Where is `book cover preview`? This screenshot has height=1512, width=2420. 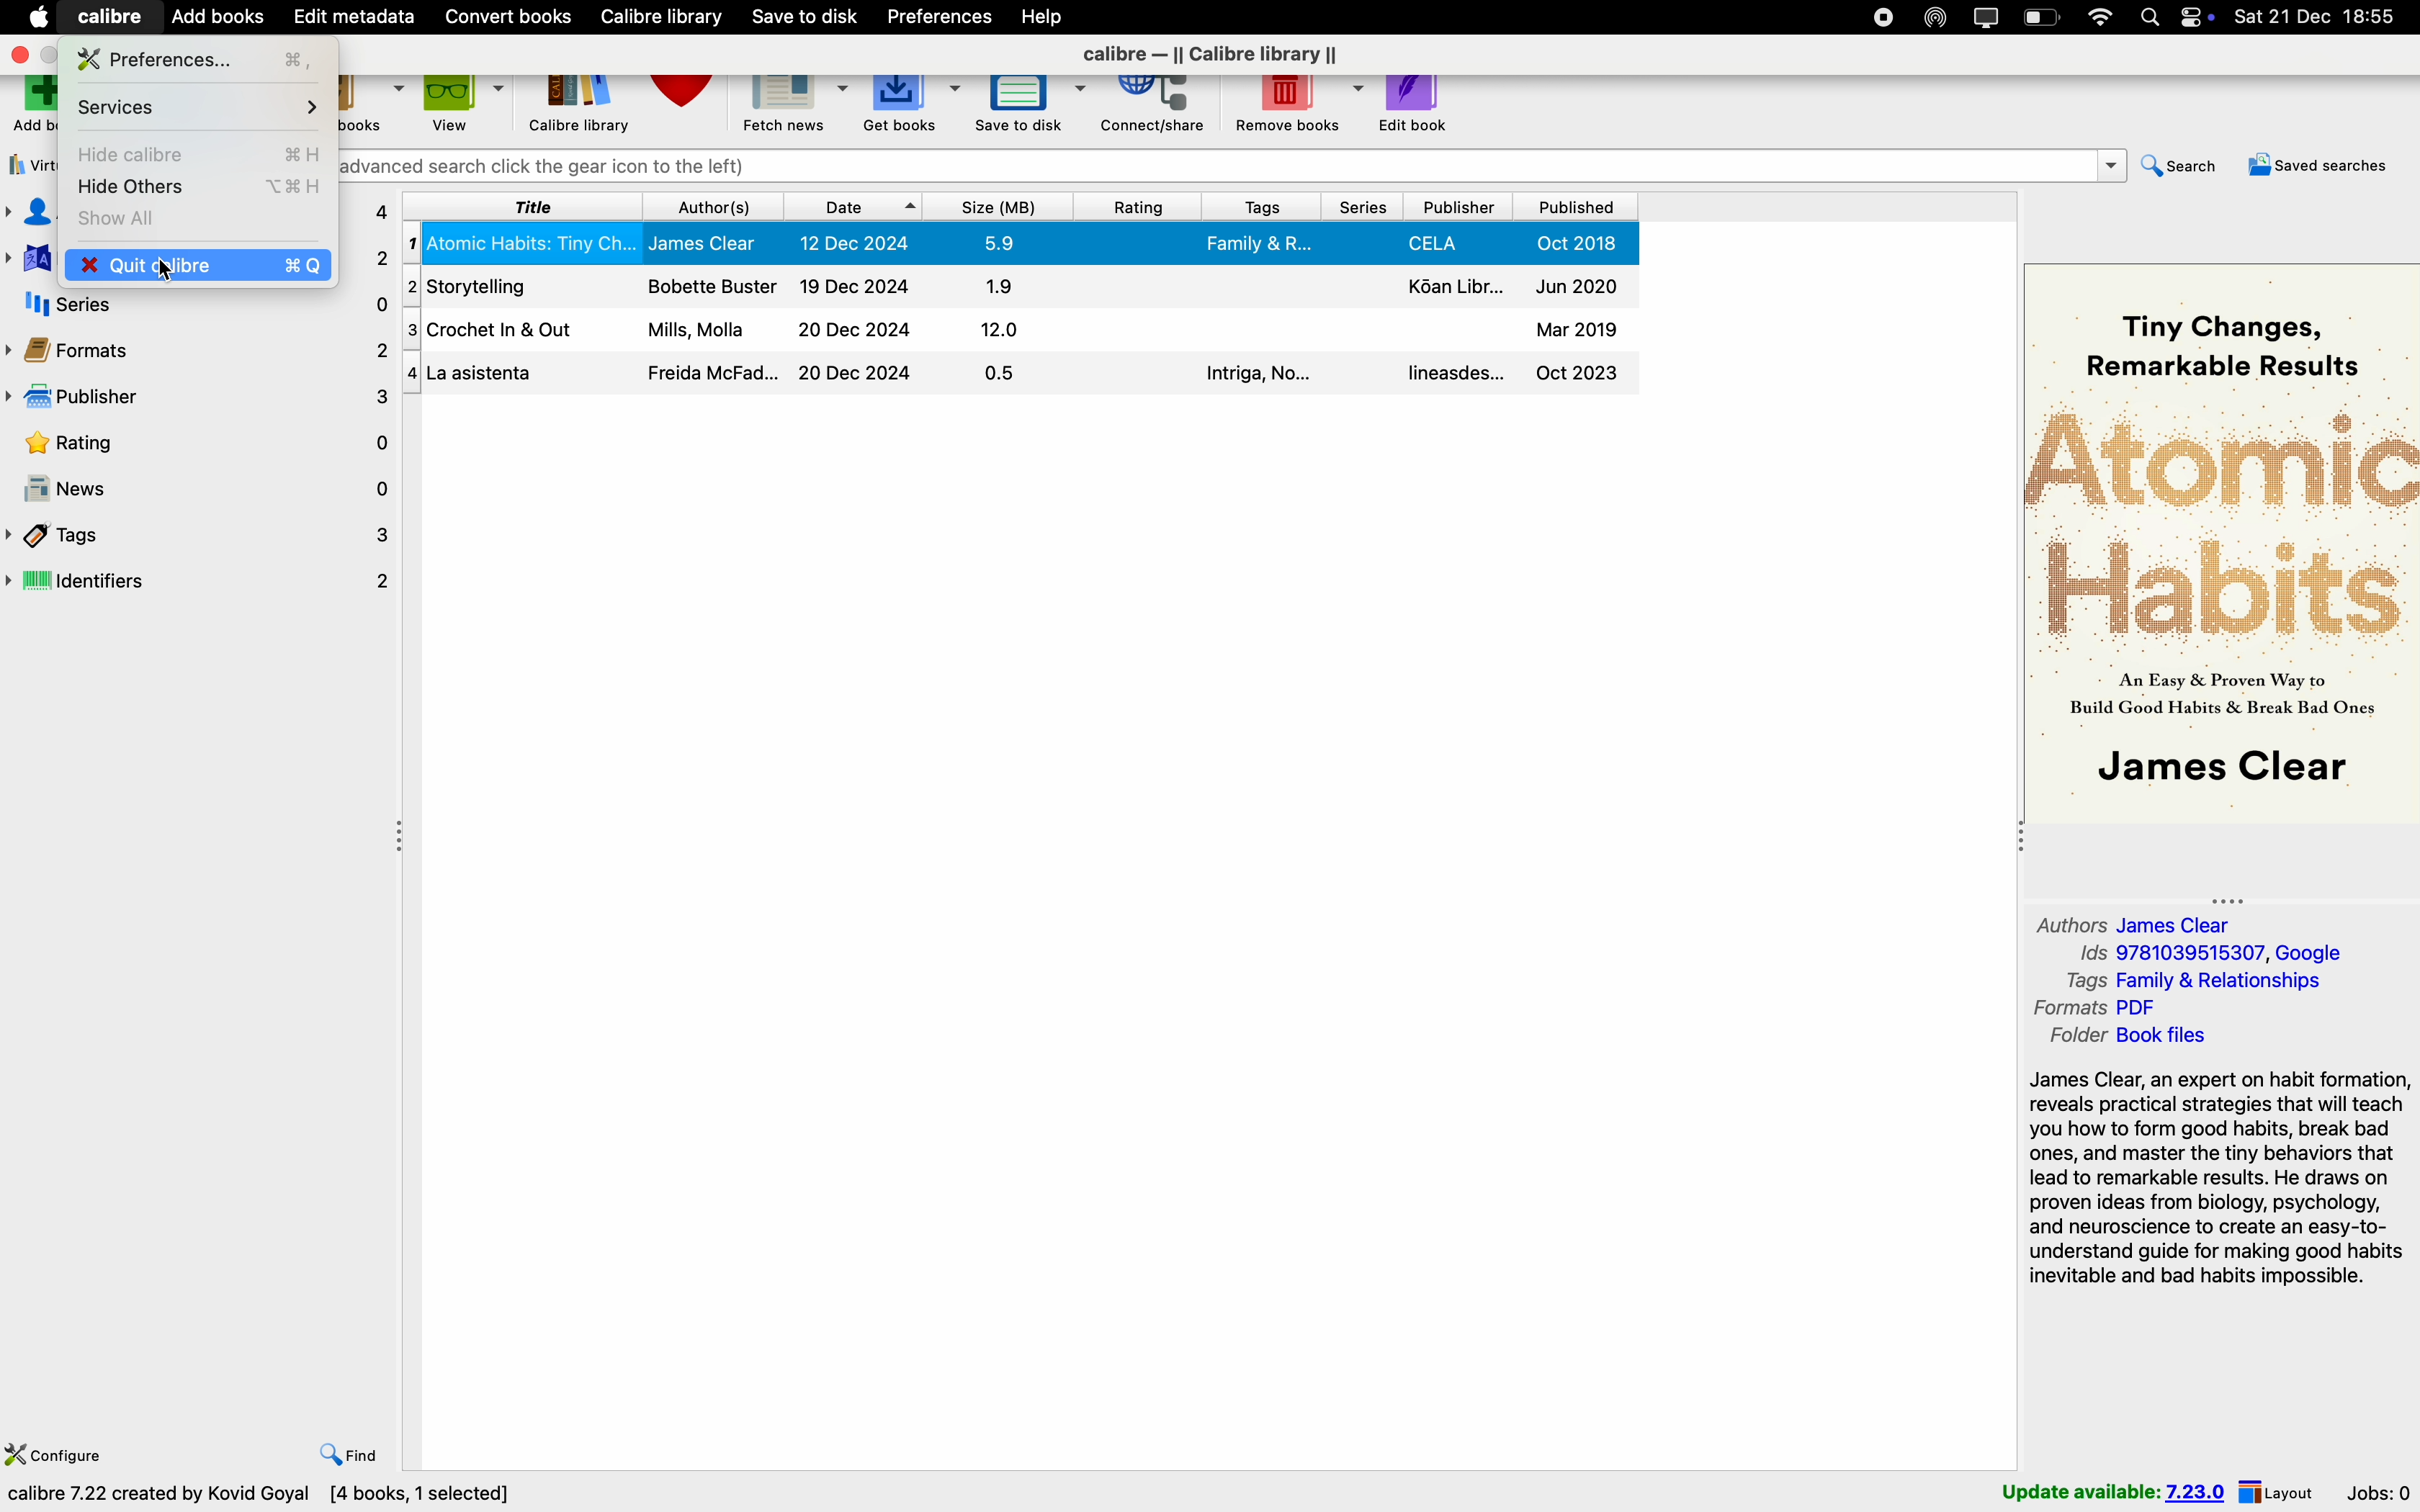
book cover preview is located at coordinates (2223, 540).